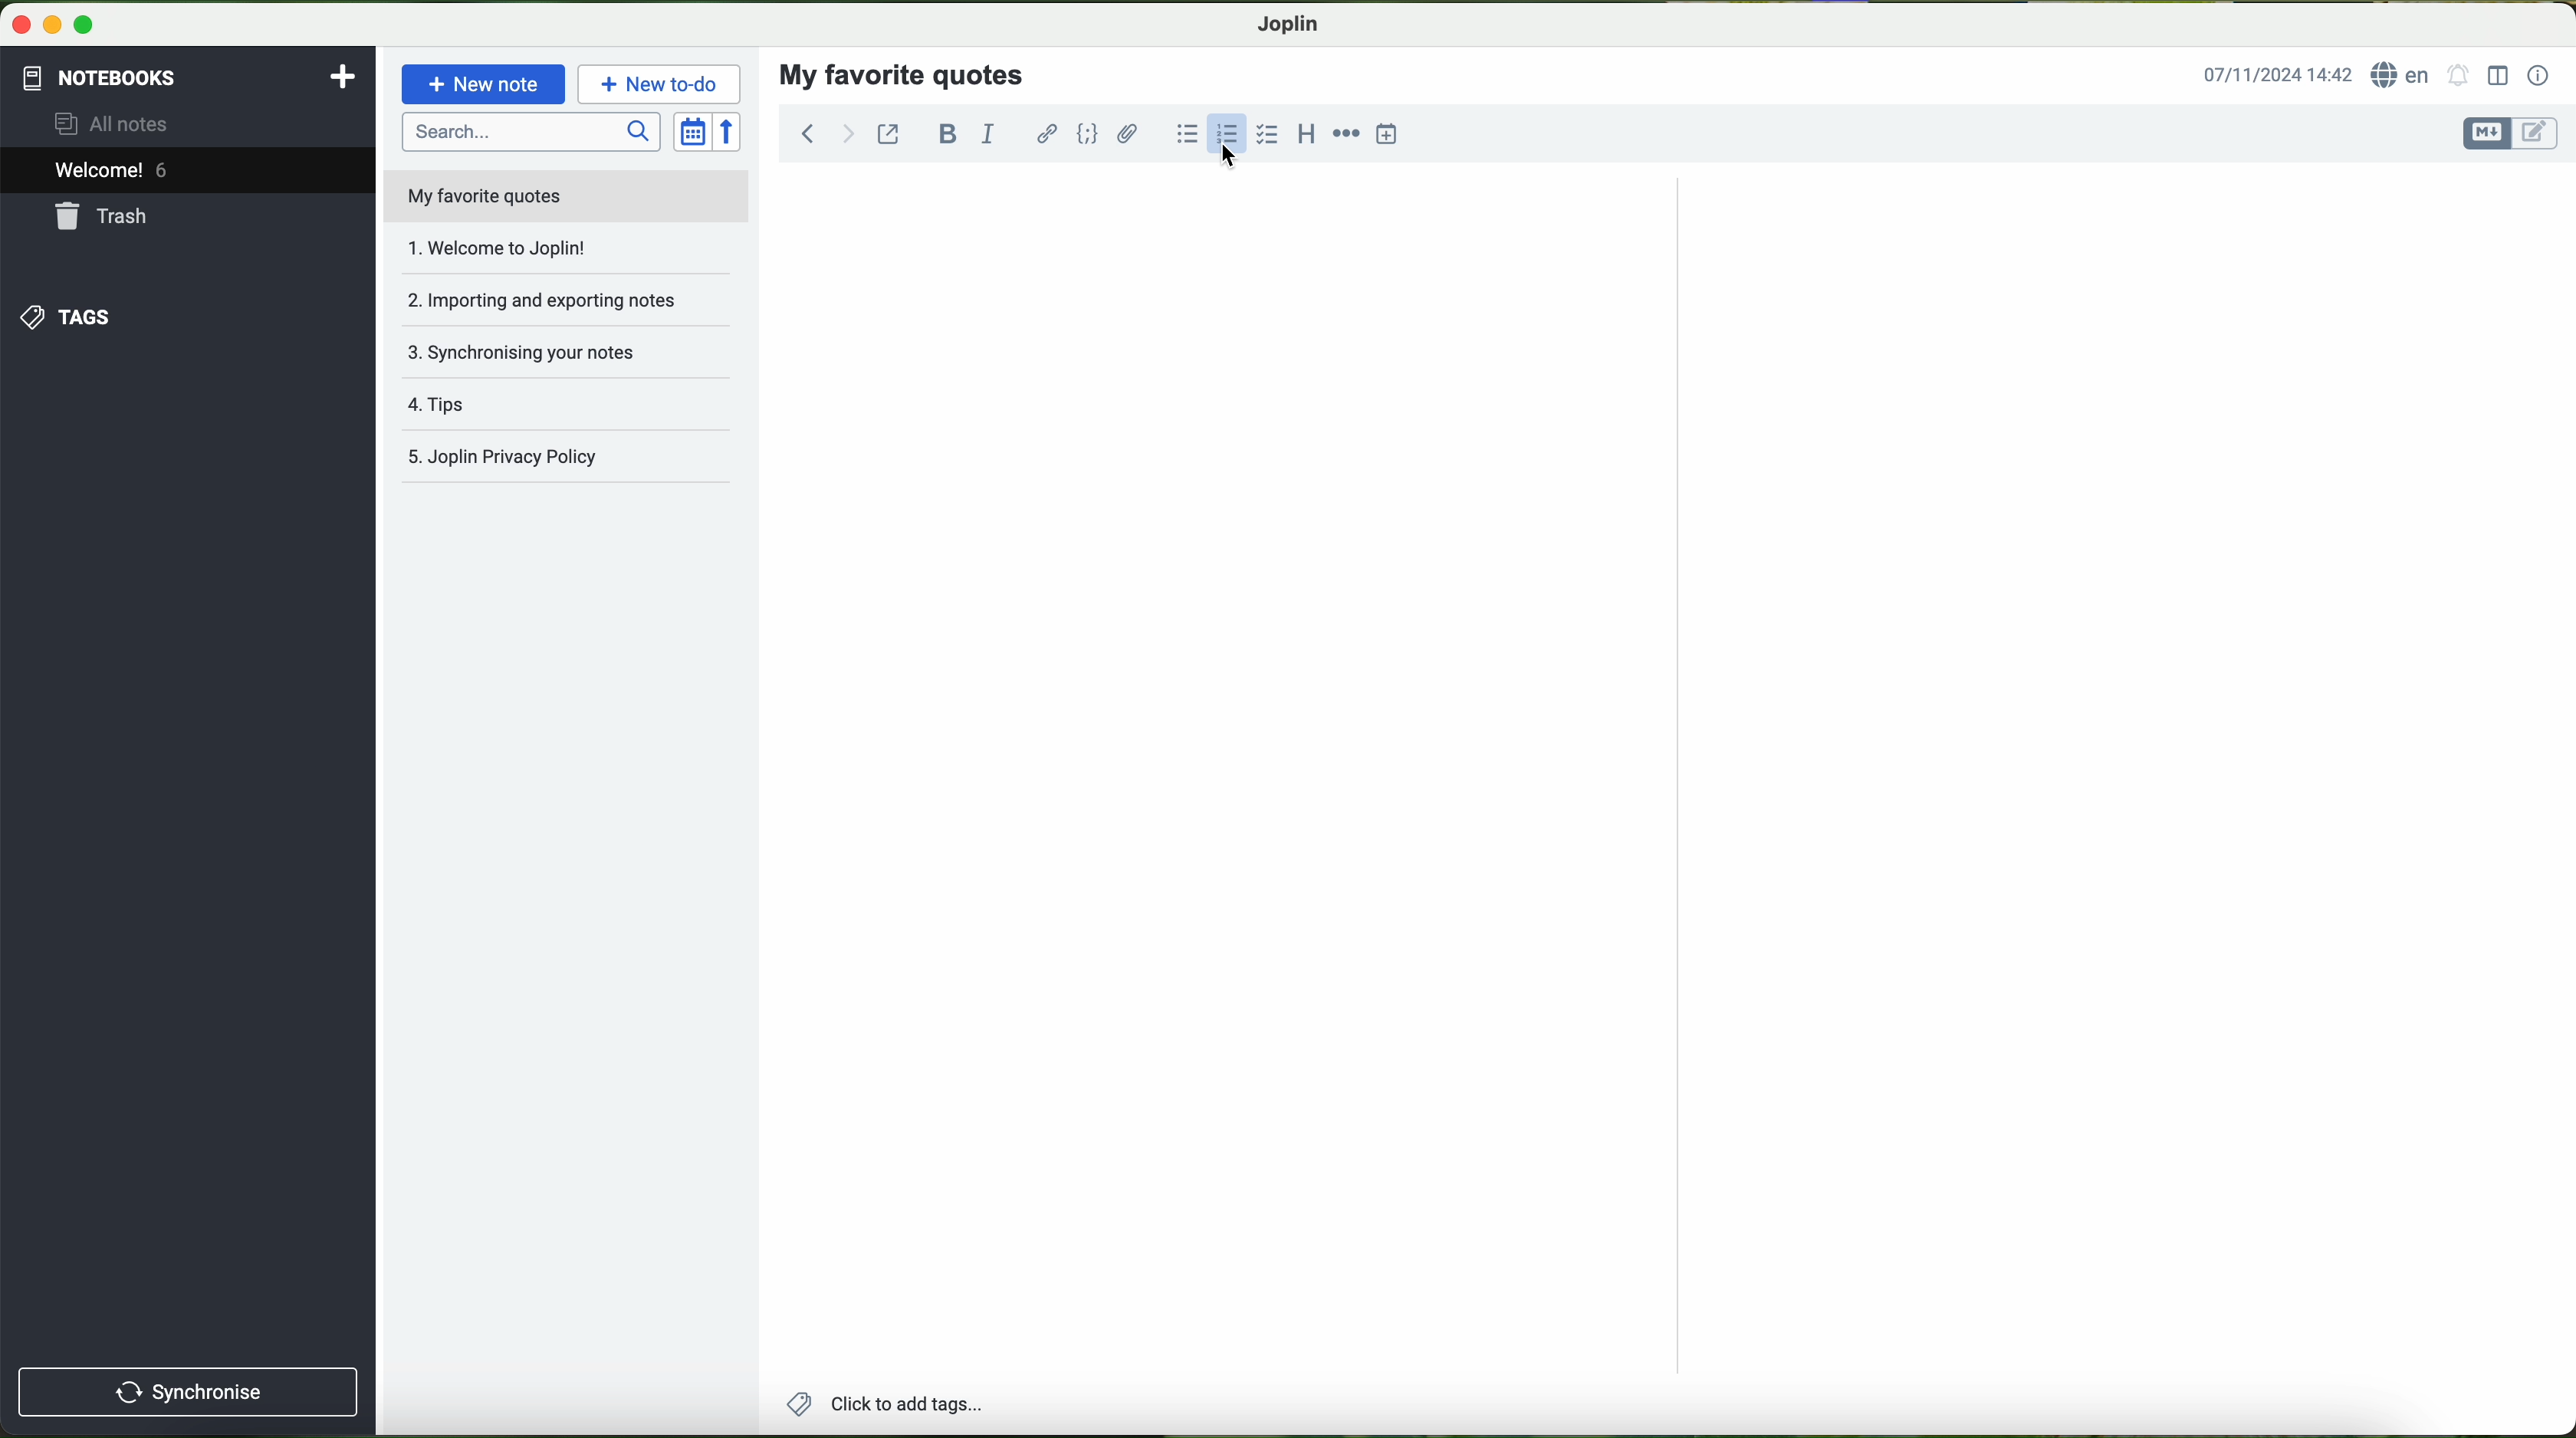 This screenshot has height=1438, width=2576. Describe the element at coordinates (195, 170) in the screenshot. I see `welcome 6` at that location.